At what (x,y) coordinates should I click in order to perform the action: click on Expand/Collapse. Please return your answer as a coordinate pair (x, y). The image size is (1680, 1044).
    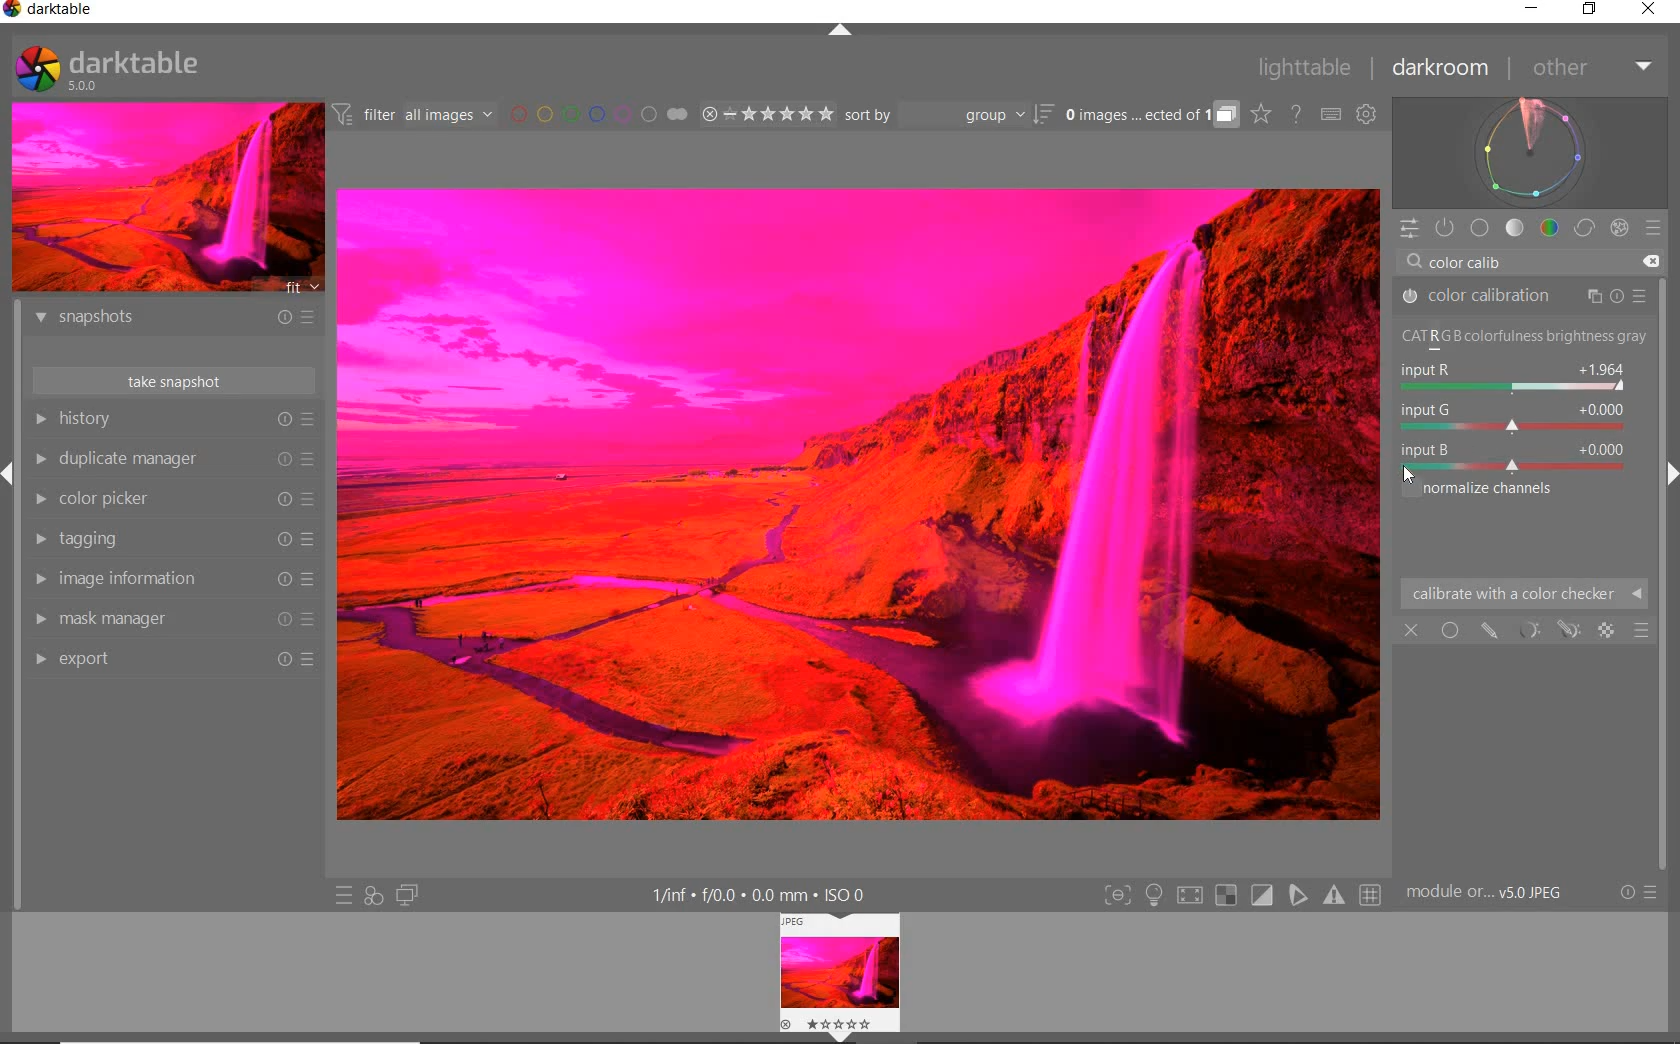
    Looking at the image, I should click on (10, 478).